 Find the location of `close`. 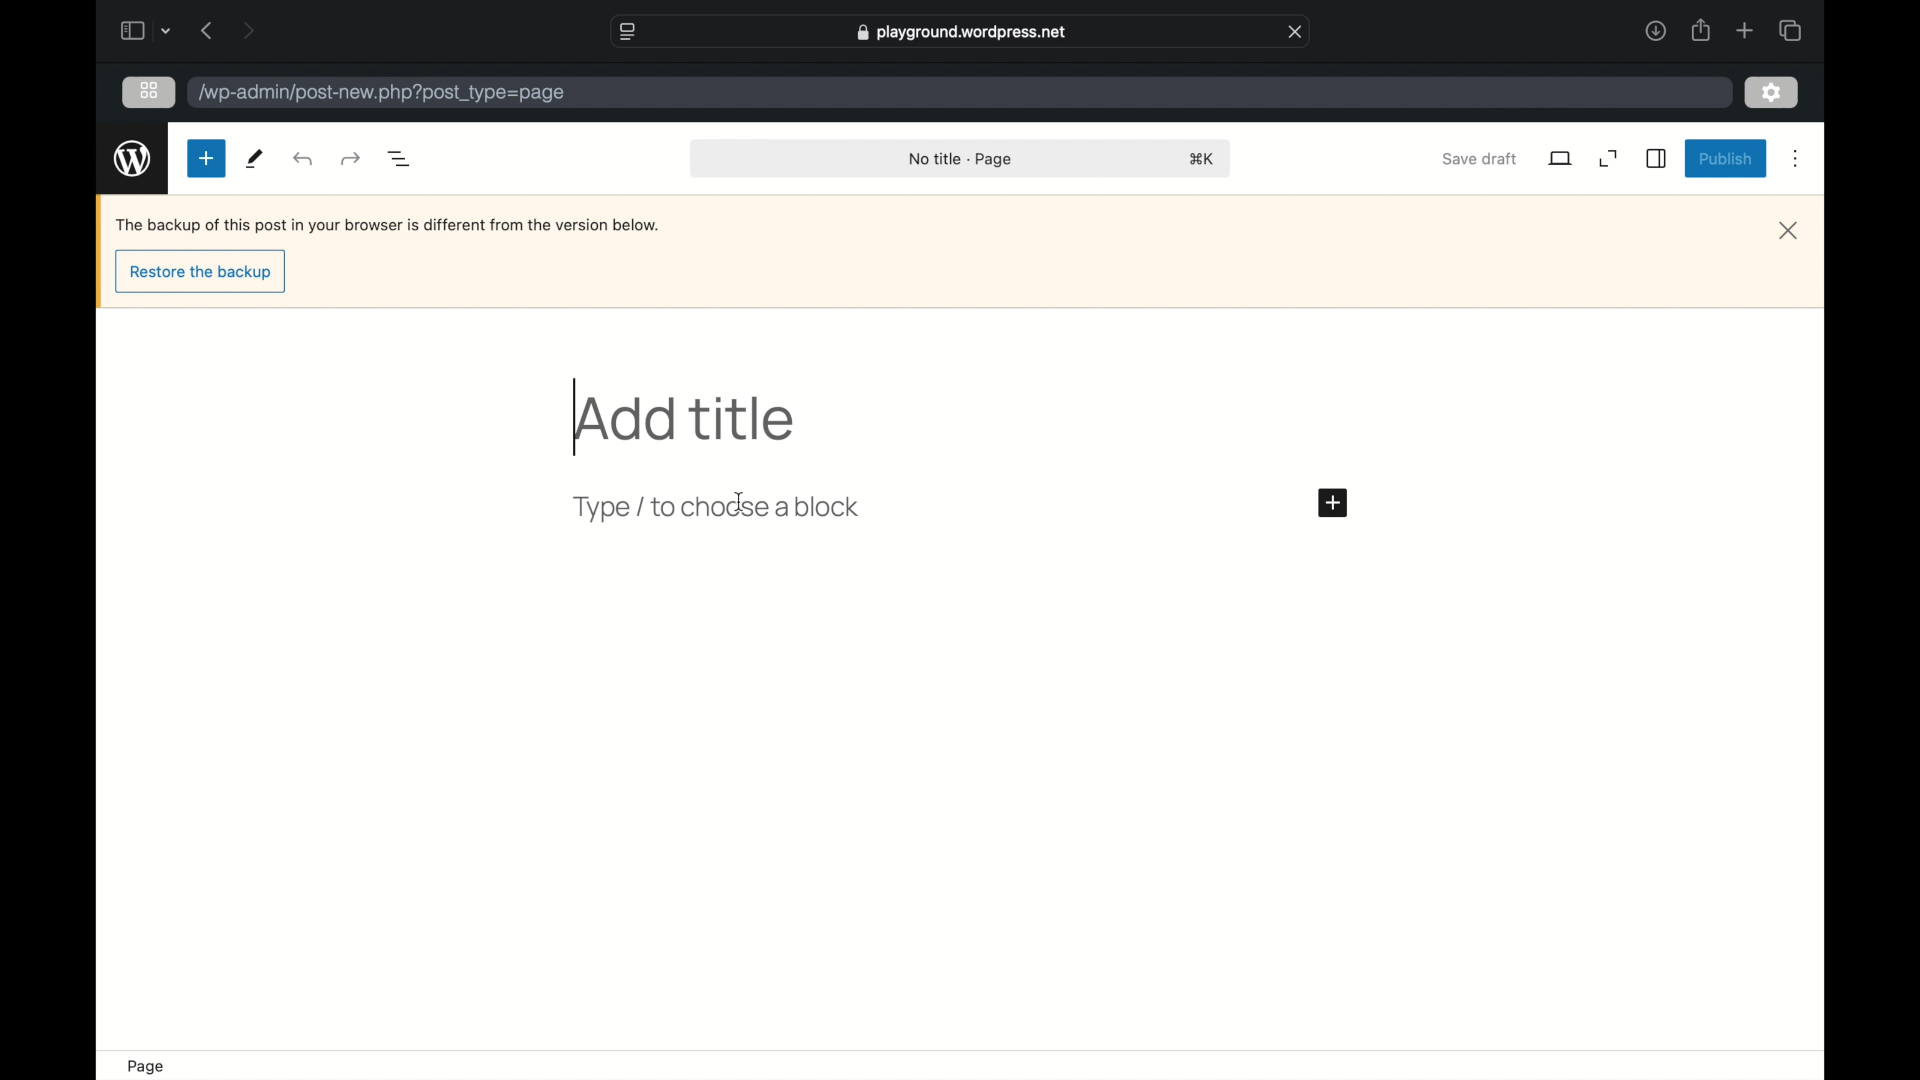

close is located at coordinates (1789, 231).